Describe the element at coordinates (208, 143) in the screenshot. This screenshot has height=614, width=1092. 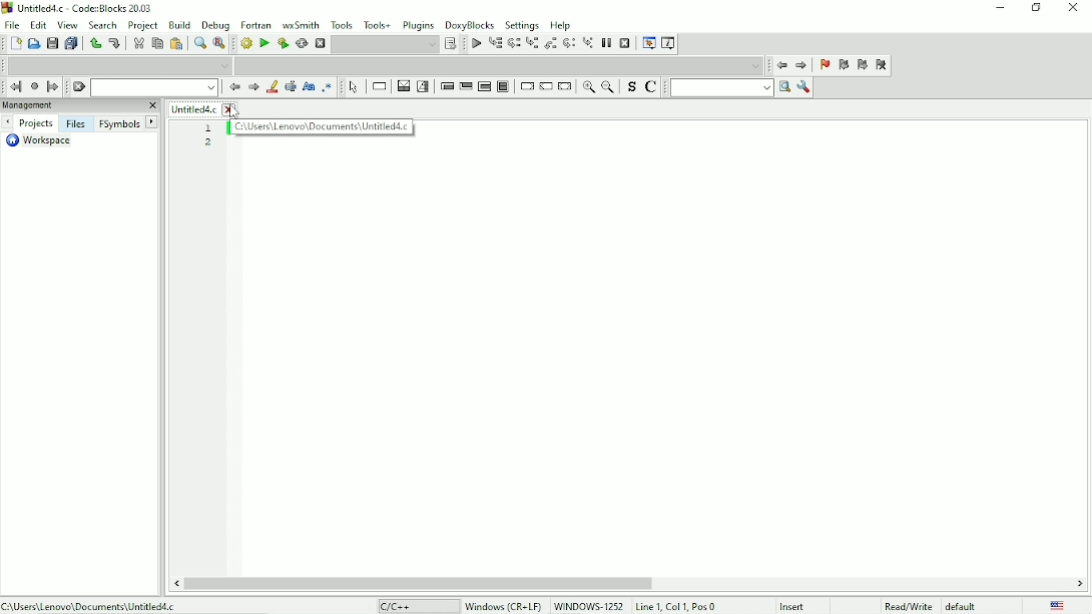
I see `2` at that location.